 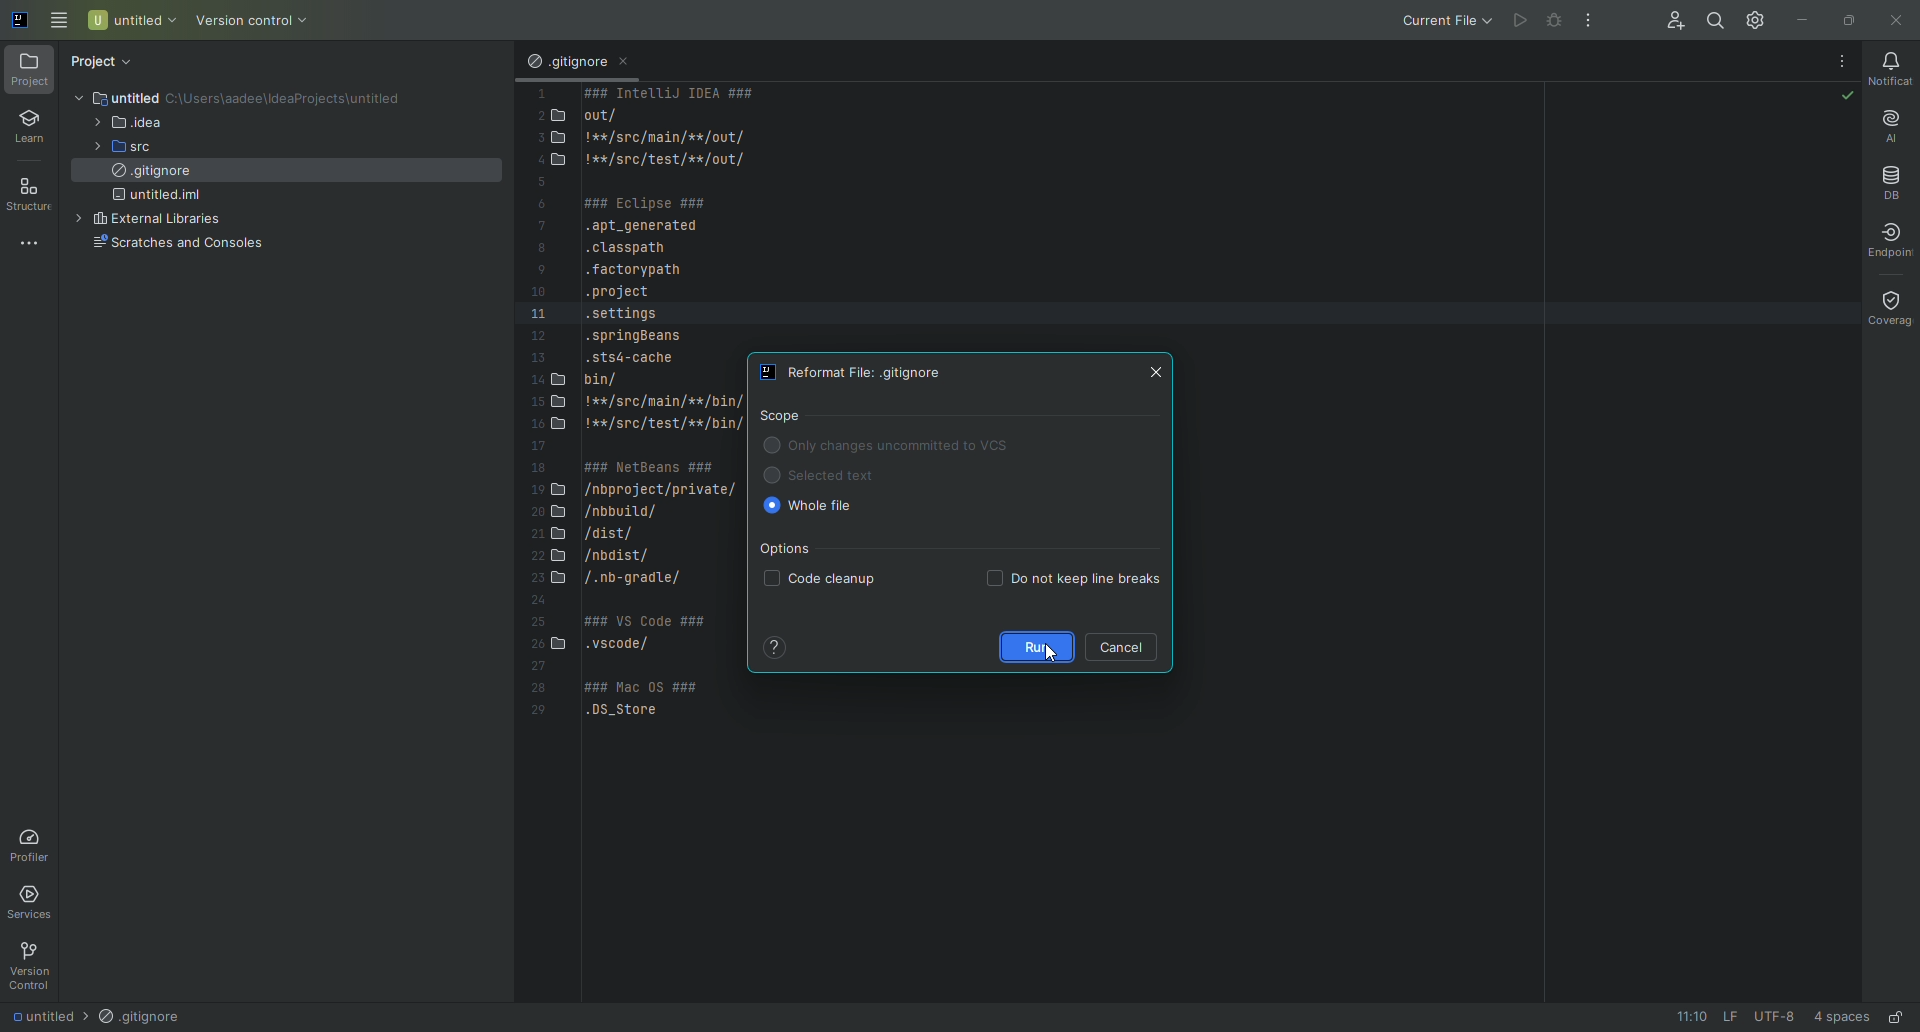 I want to click on src, so click(x=137, y=149).